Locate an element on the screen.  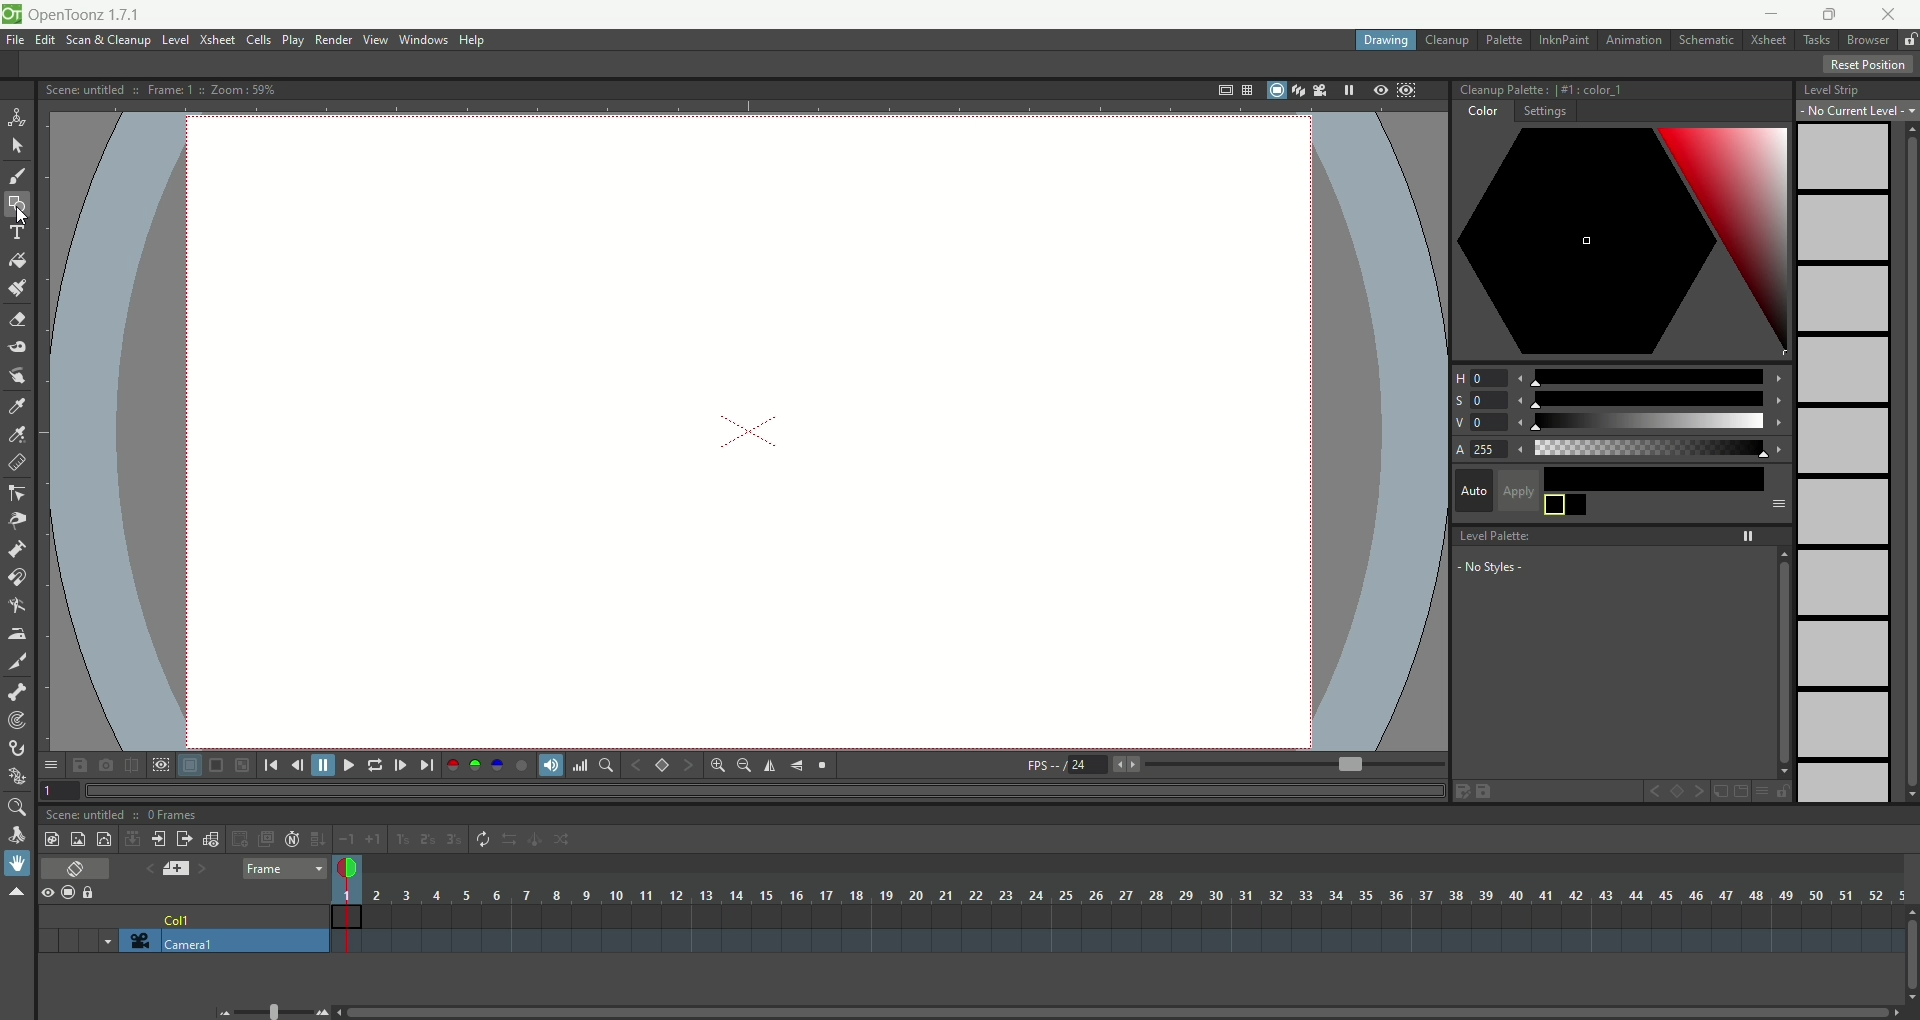
OpenToonz 1.7.1 is located at coordinates (88, 16).